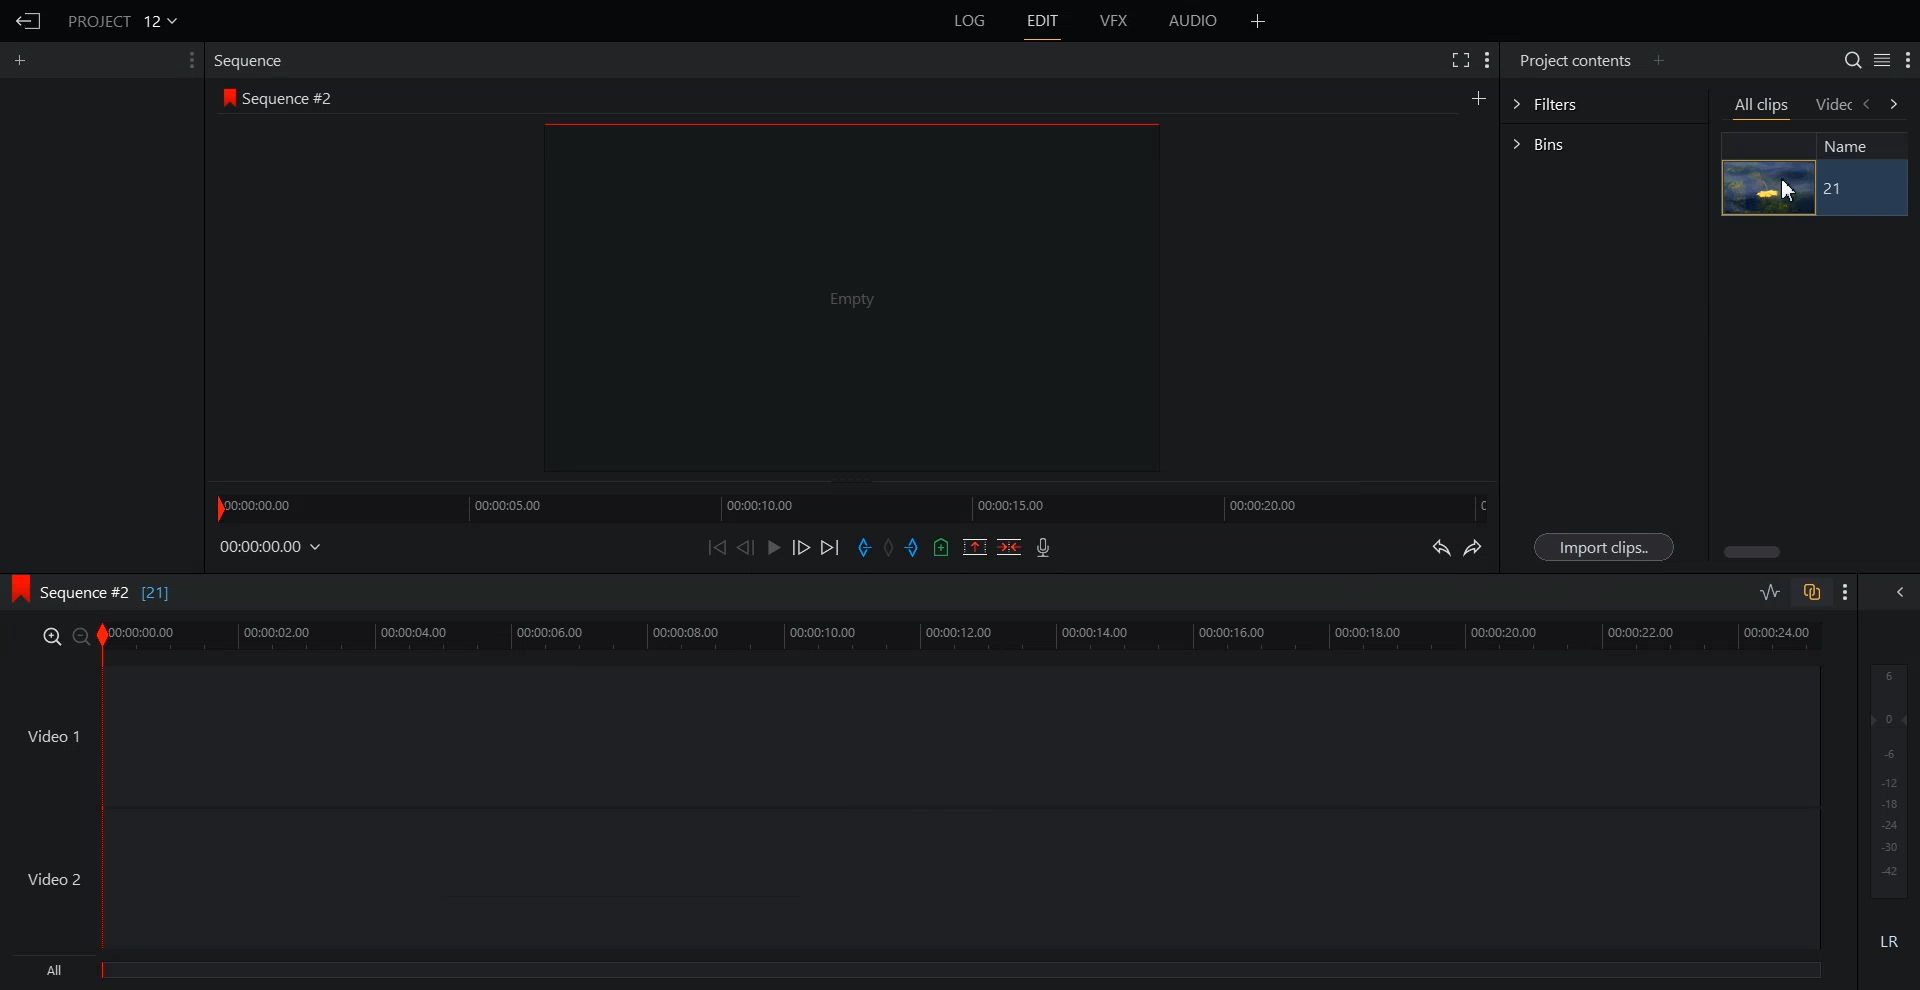  What do you see at coordinates (1009, 546) in the screenshot?
I see `Delete` at bounding box center [1009, 546].